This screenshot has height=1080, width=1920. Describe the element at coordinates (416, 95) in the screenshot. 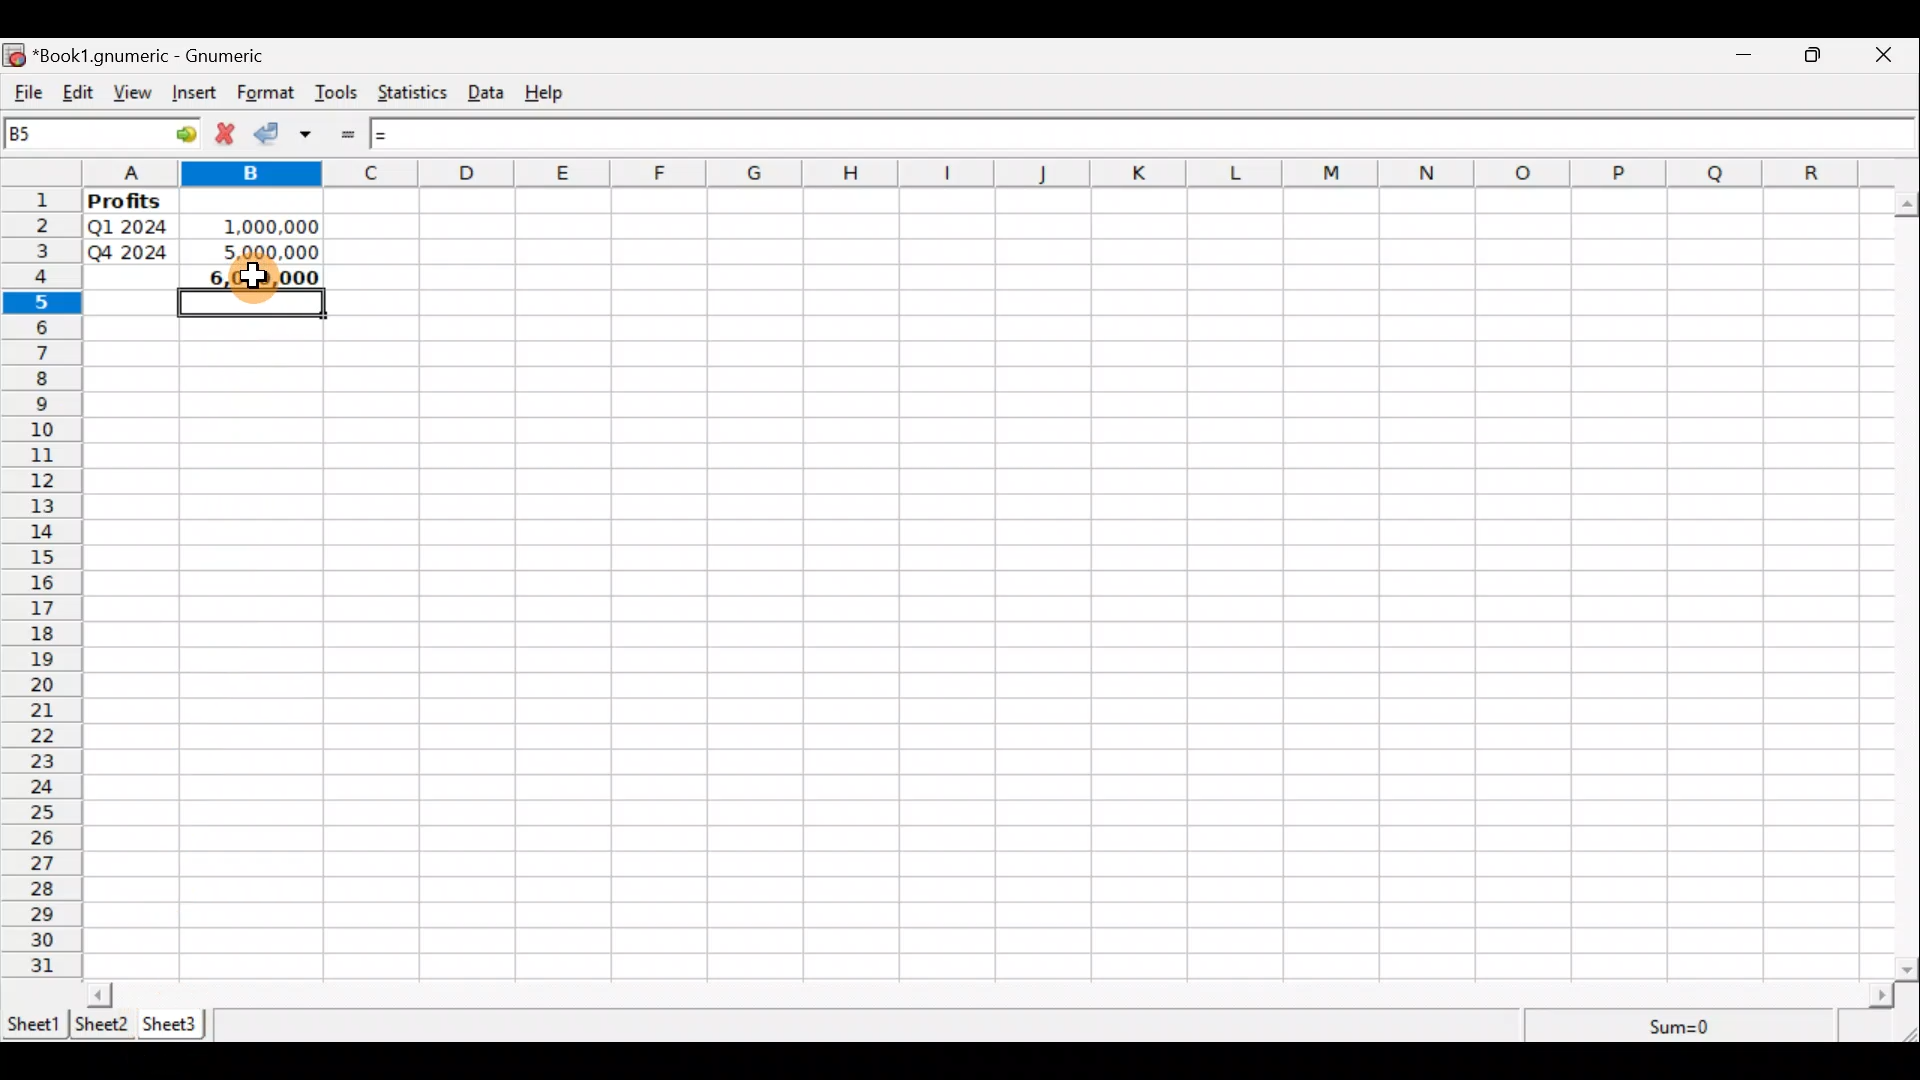

I see `Statistics` at that location.